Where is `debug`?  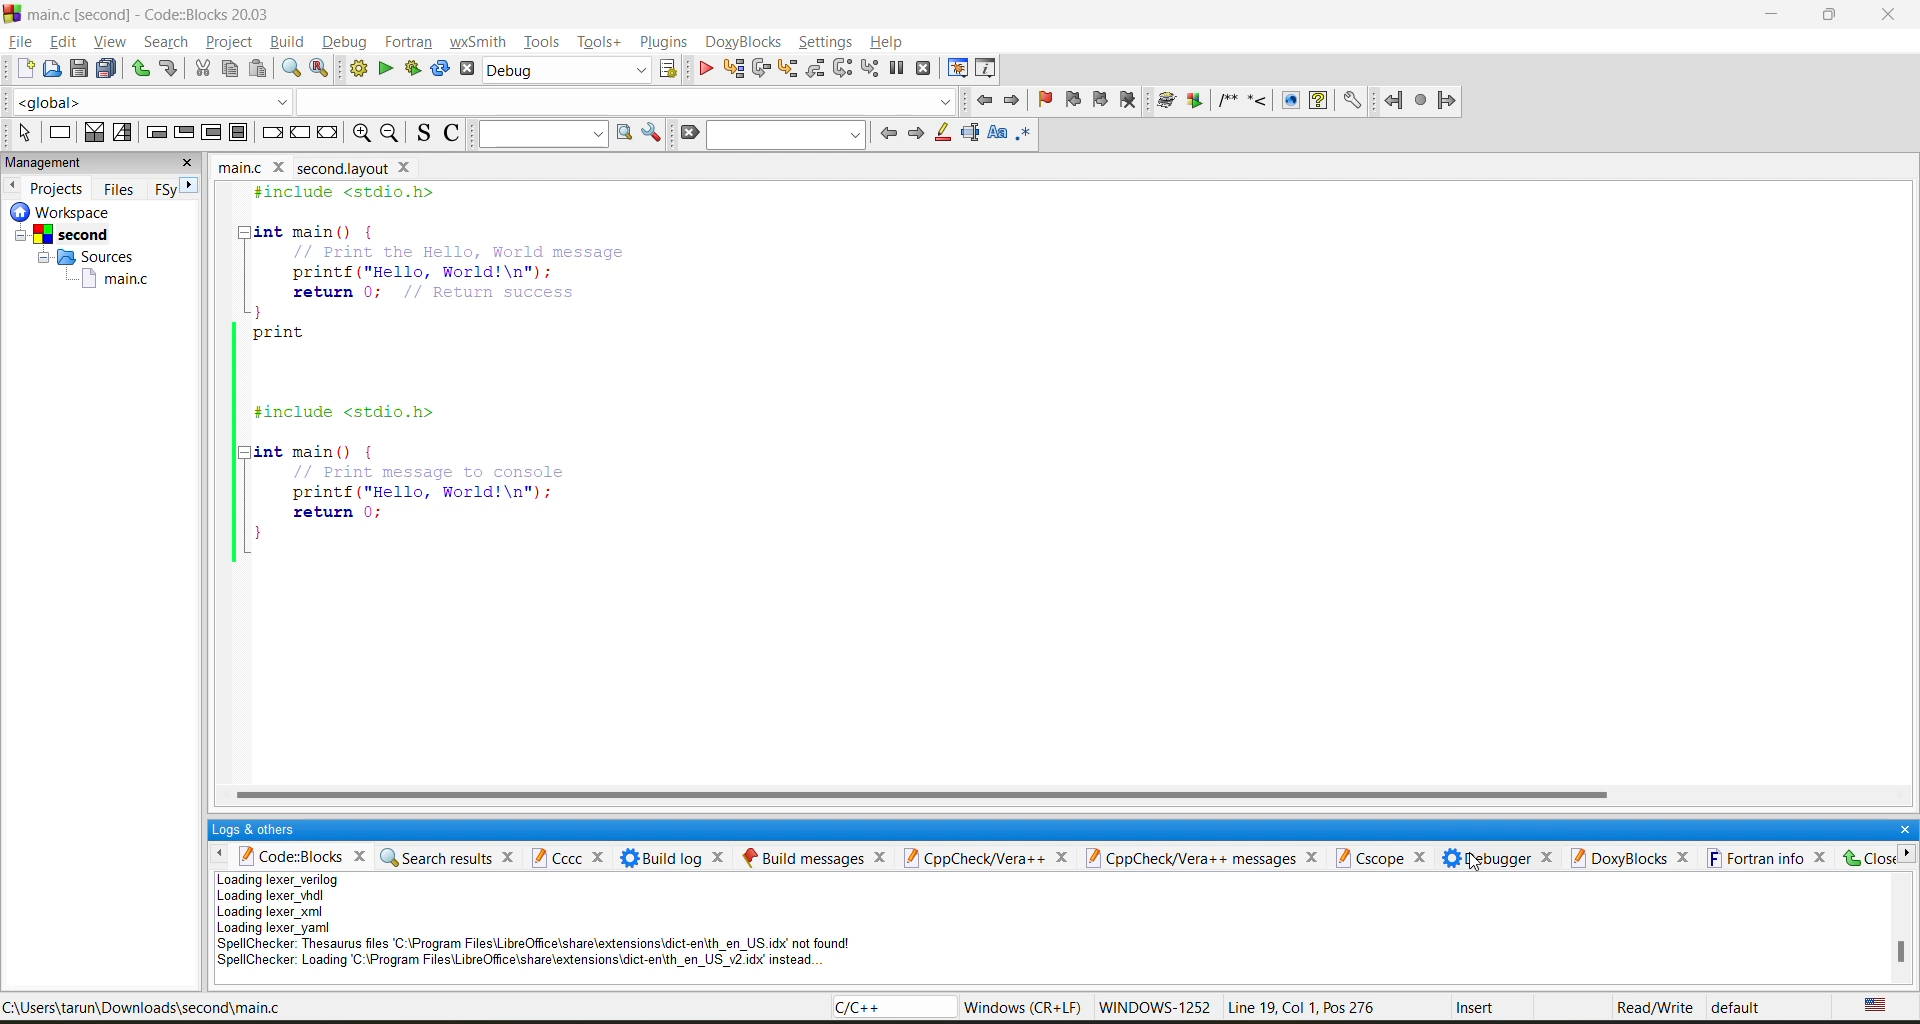
debug is located at coordinates (347, 45).